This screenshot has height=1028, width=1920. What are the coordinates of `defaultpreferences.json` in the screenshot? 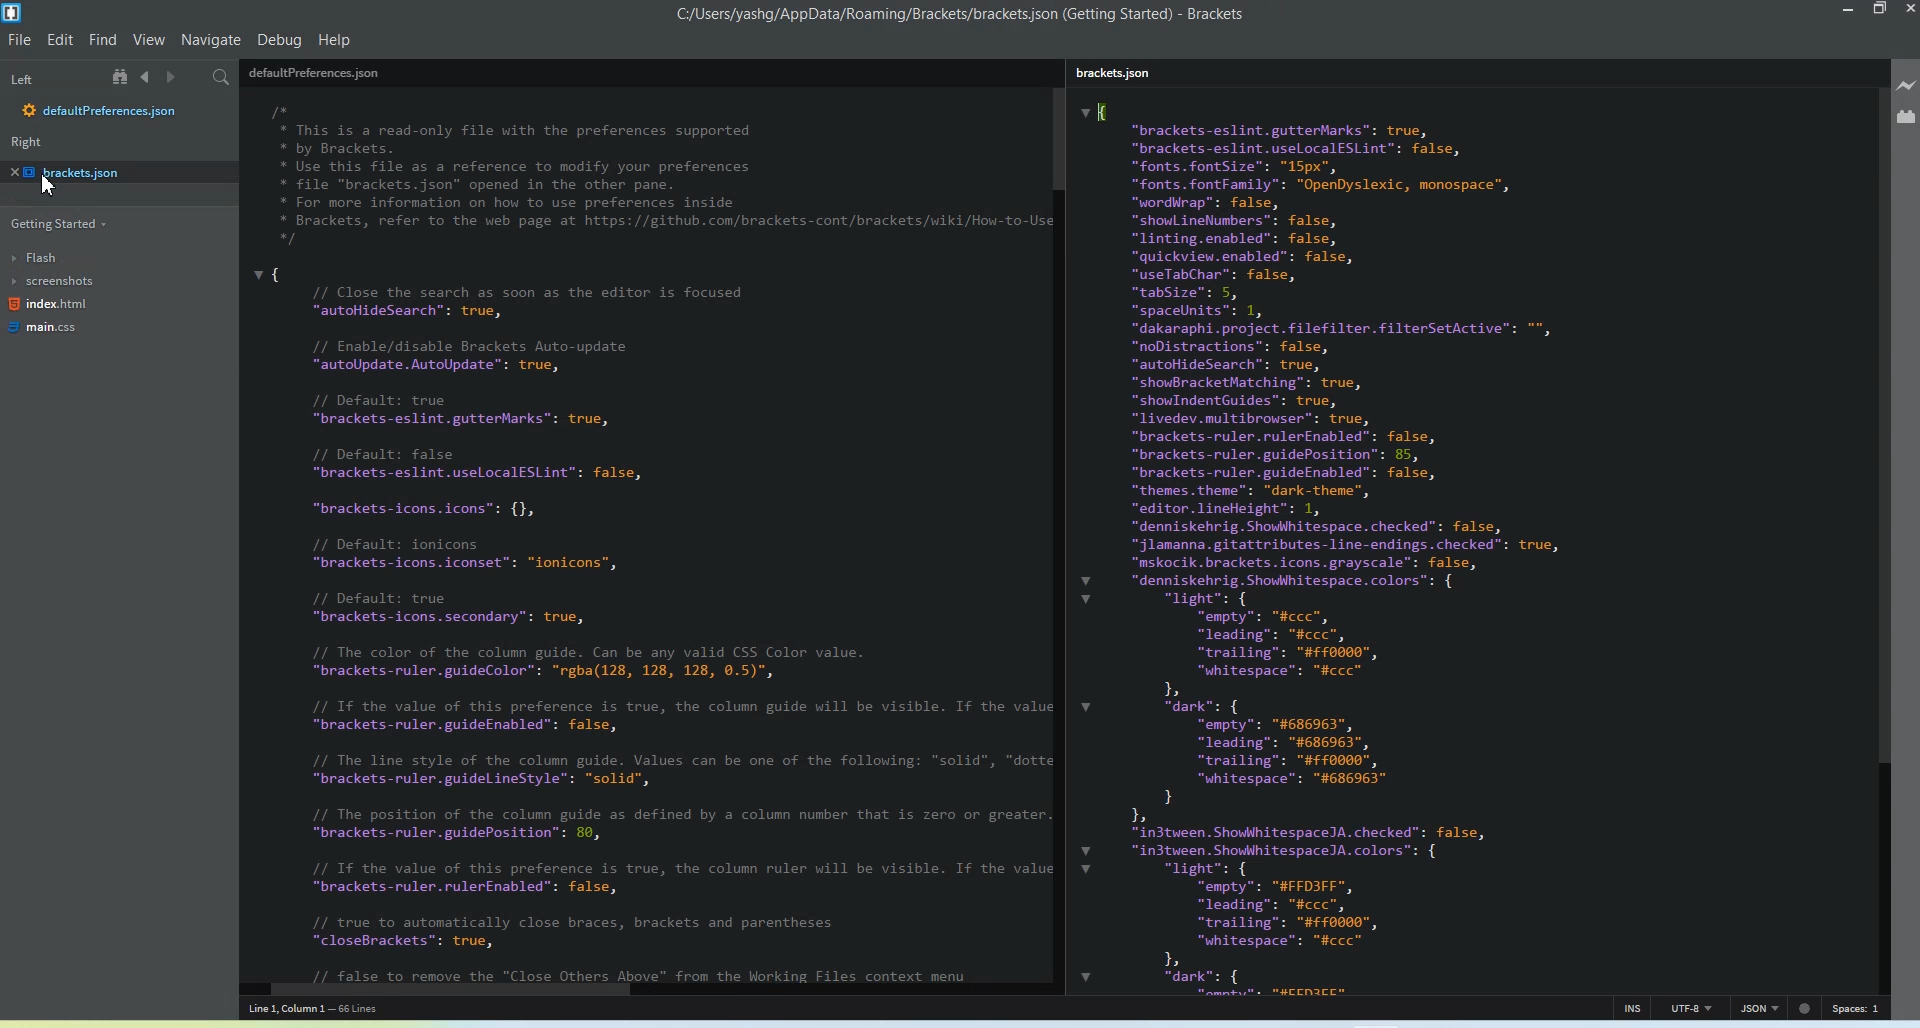 It's located at (101, 112).